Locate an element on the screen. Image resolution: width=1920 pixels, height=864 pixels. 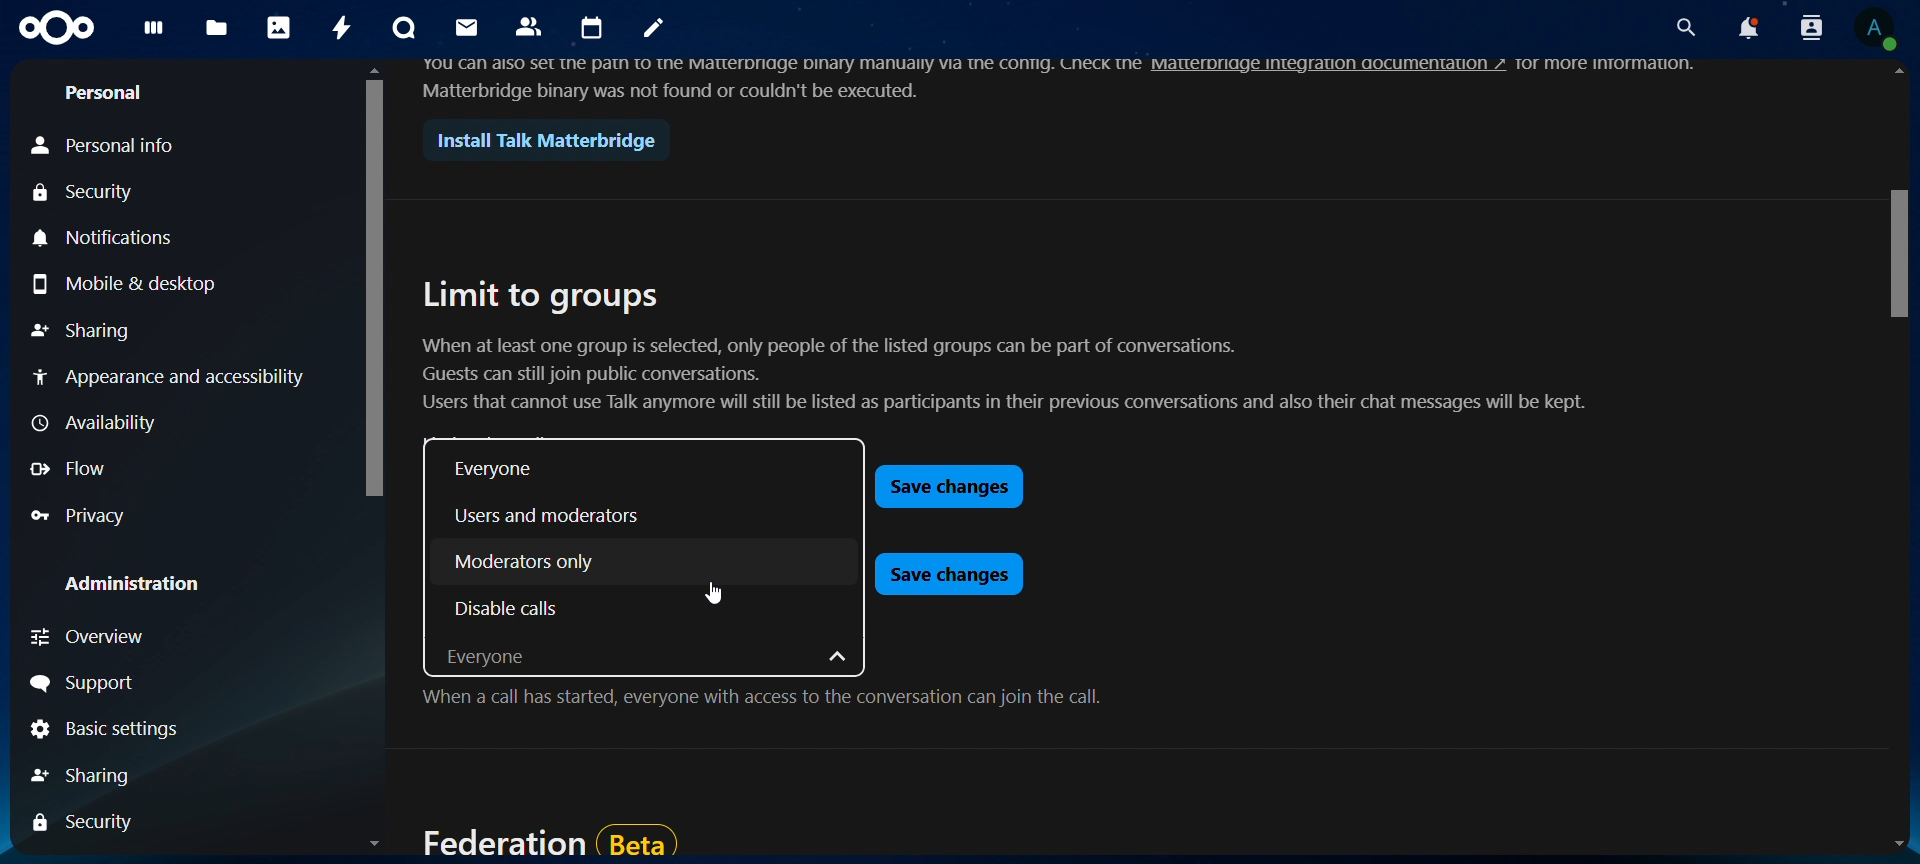
disable calls is located at coordinates (505, 606).